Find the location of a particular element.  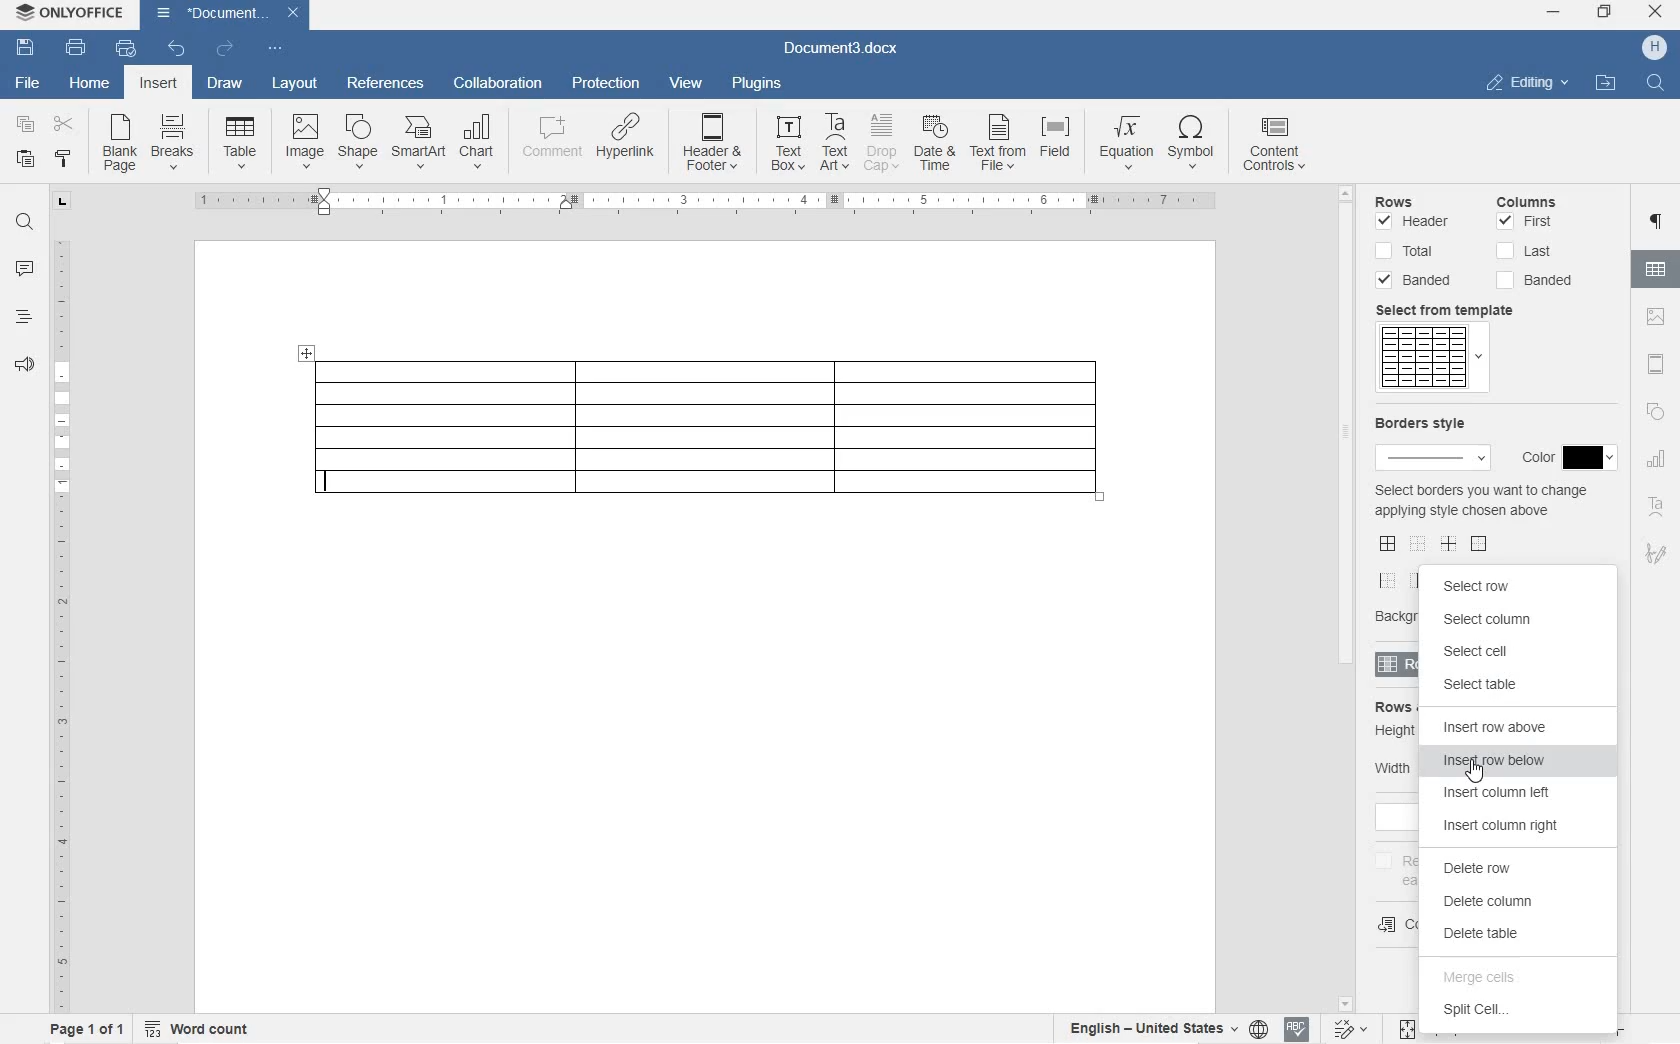

FIELD is located at coordinates (1054, 140).